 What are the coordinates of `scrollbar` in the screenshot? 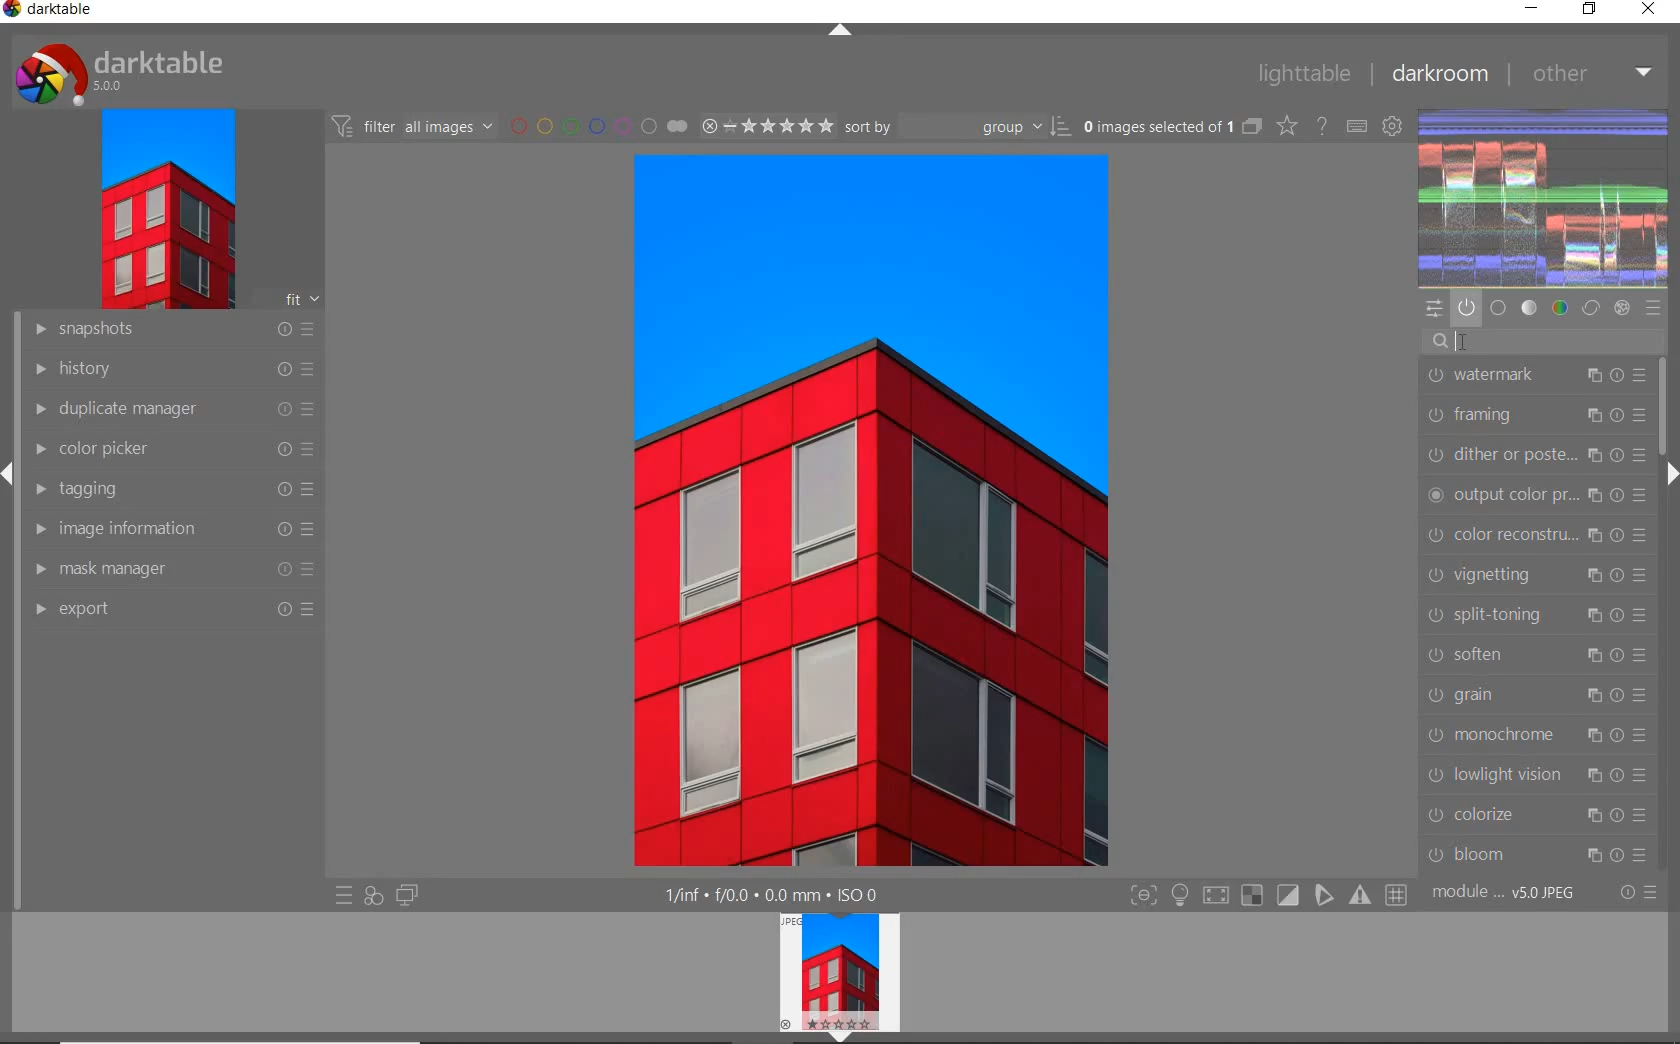 It's located at (1661, 404).